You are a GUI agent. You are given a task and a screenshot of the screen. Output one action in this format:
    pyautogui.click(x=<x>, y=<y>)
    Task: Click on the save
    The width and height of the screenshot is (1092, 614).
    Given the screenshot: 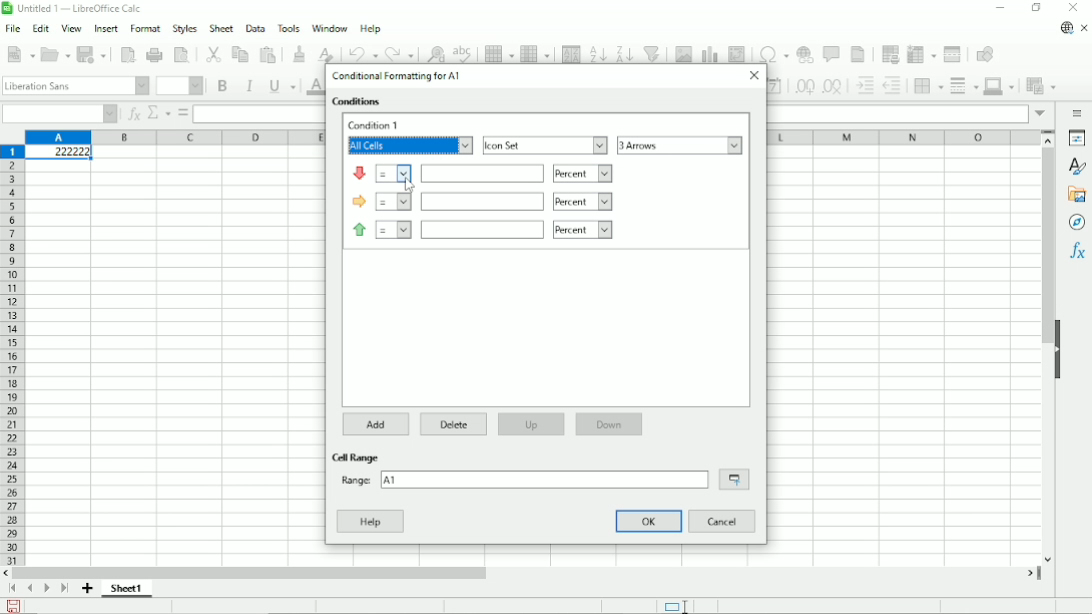 What is the action you would take?
    pyautogui.click(x=14, y=606)
    